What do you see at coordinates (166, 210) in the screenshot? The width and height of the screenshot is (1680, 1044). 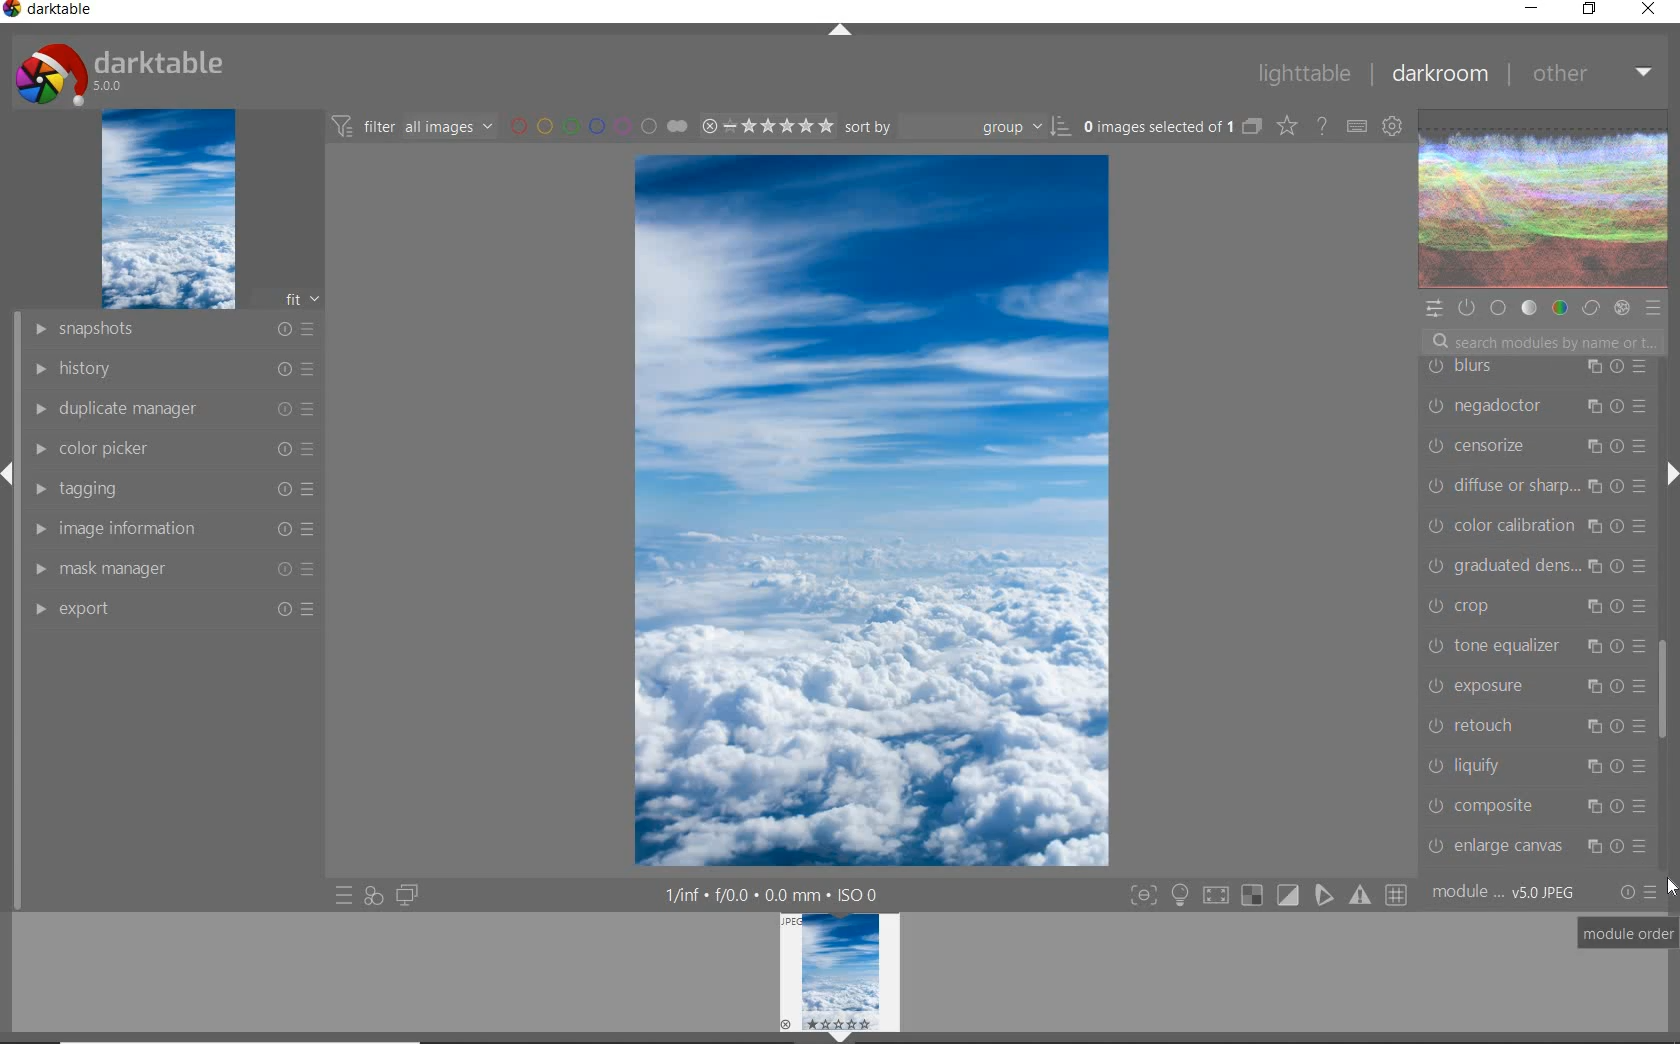 I see `IMAGE` at bounding box center [166, 210].